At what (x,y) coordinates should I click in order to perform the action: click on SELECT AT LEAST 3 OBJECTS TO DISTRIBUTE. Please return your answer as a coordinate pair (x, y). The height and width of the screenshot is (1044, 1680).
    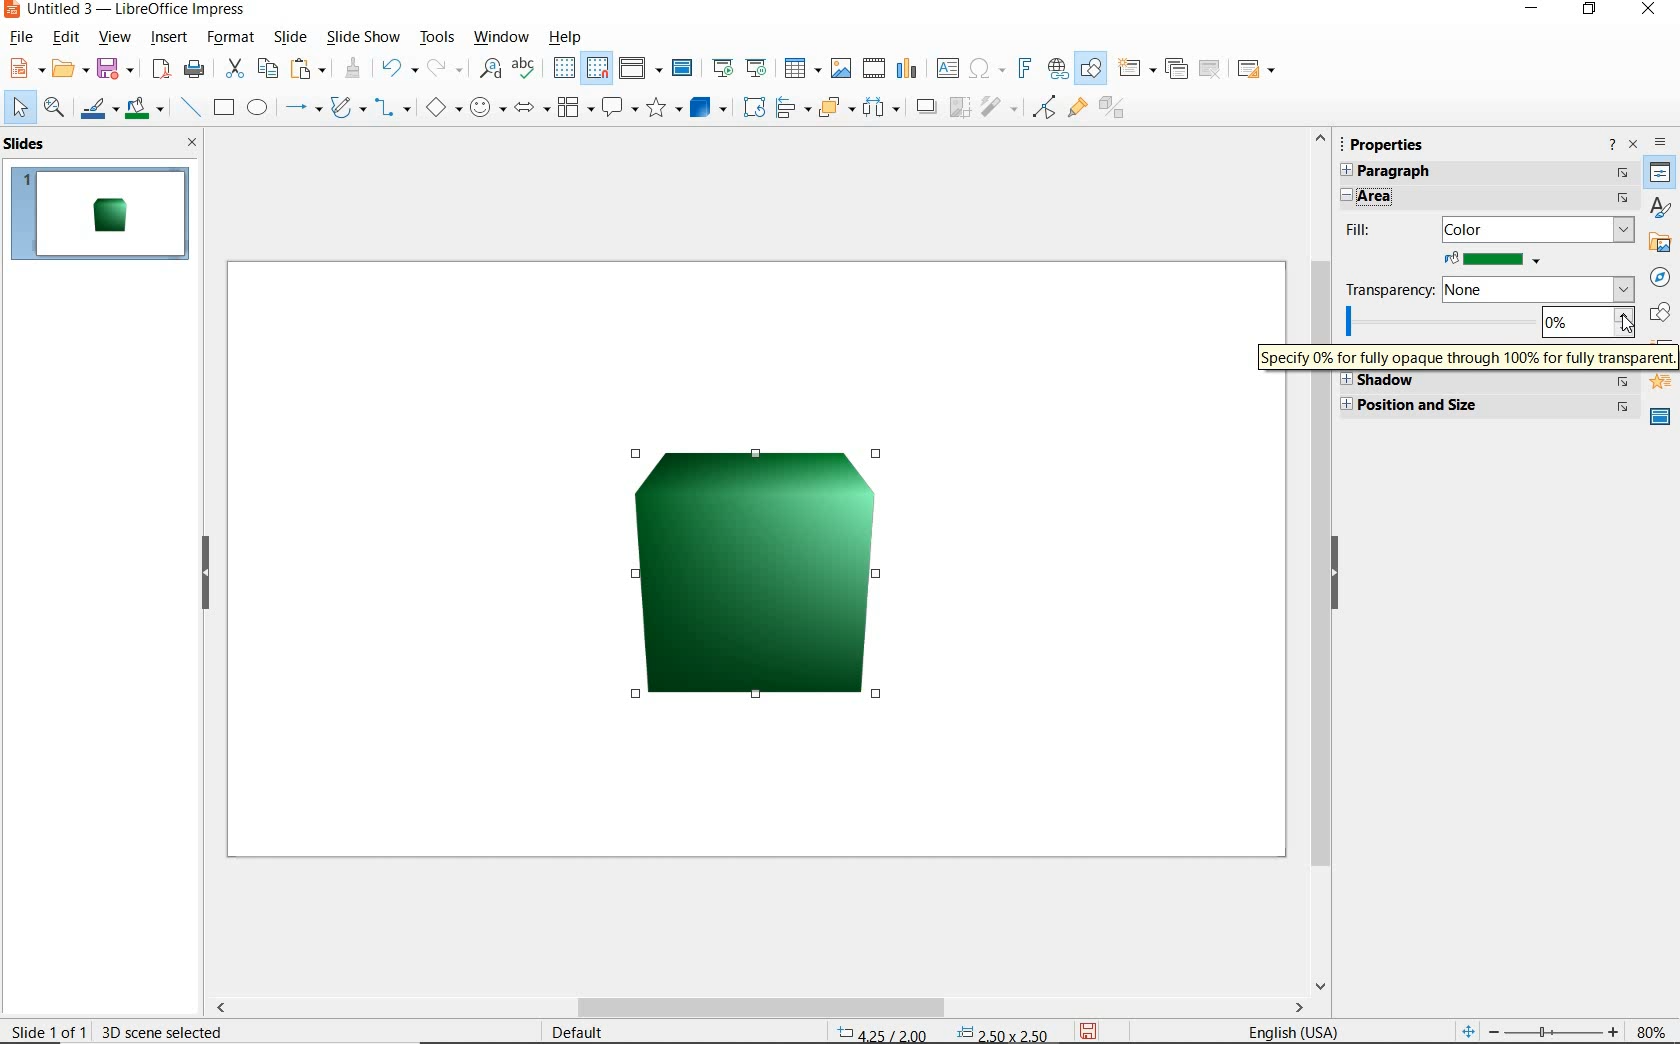
    Looking at the image, I should click on (884, 110).